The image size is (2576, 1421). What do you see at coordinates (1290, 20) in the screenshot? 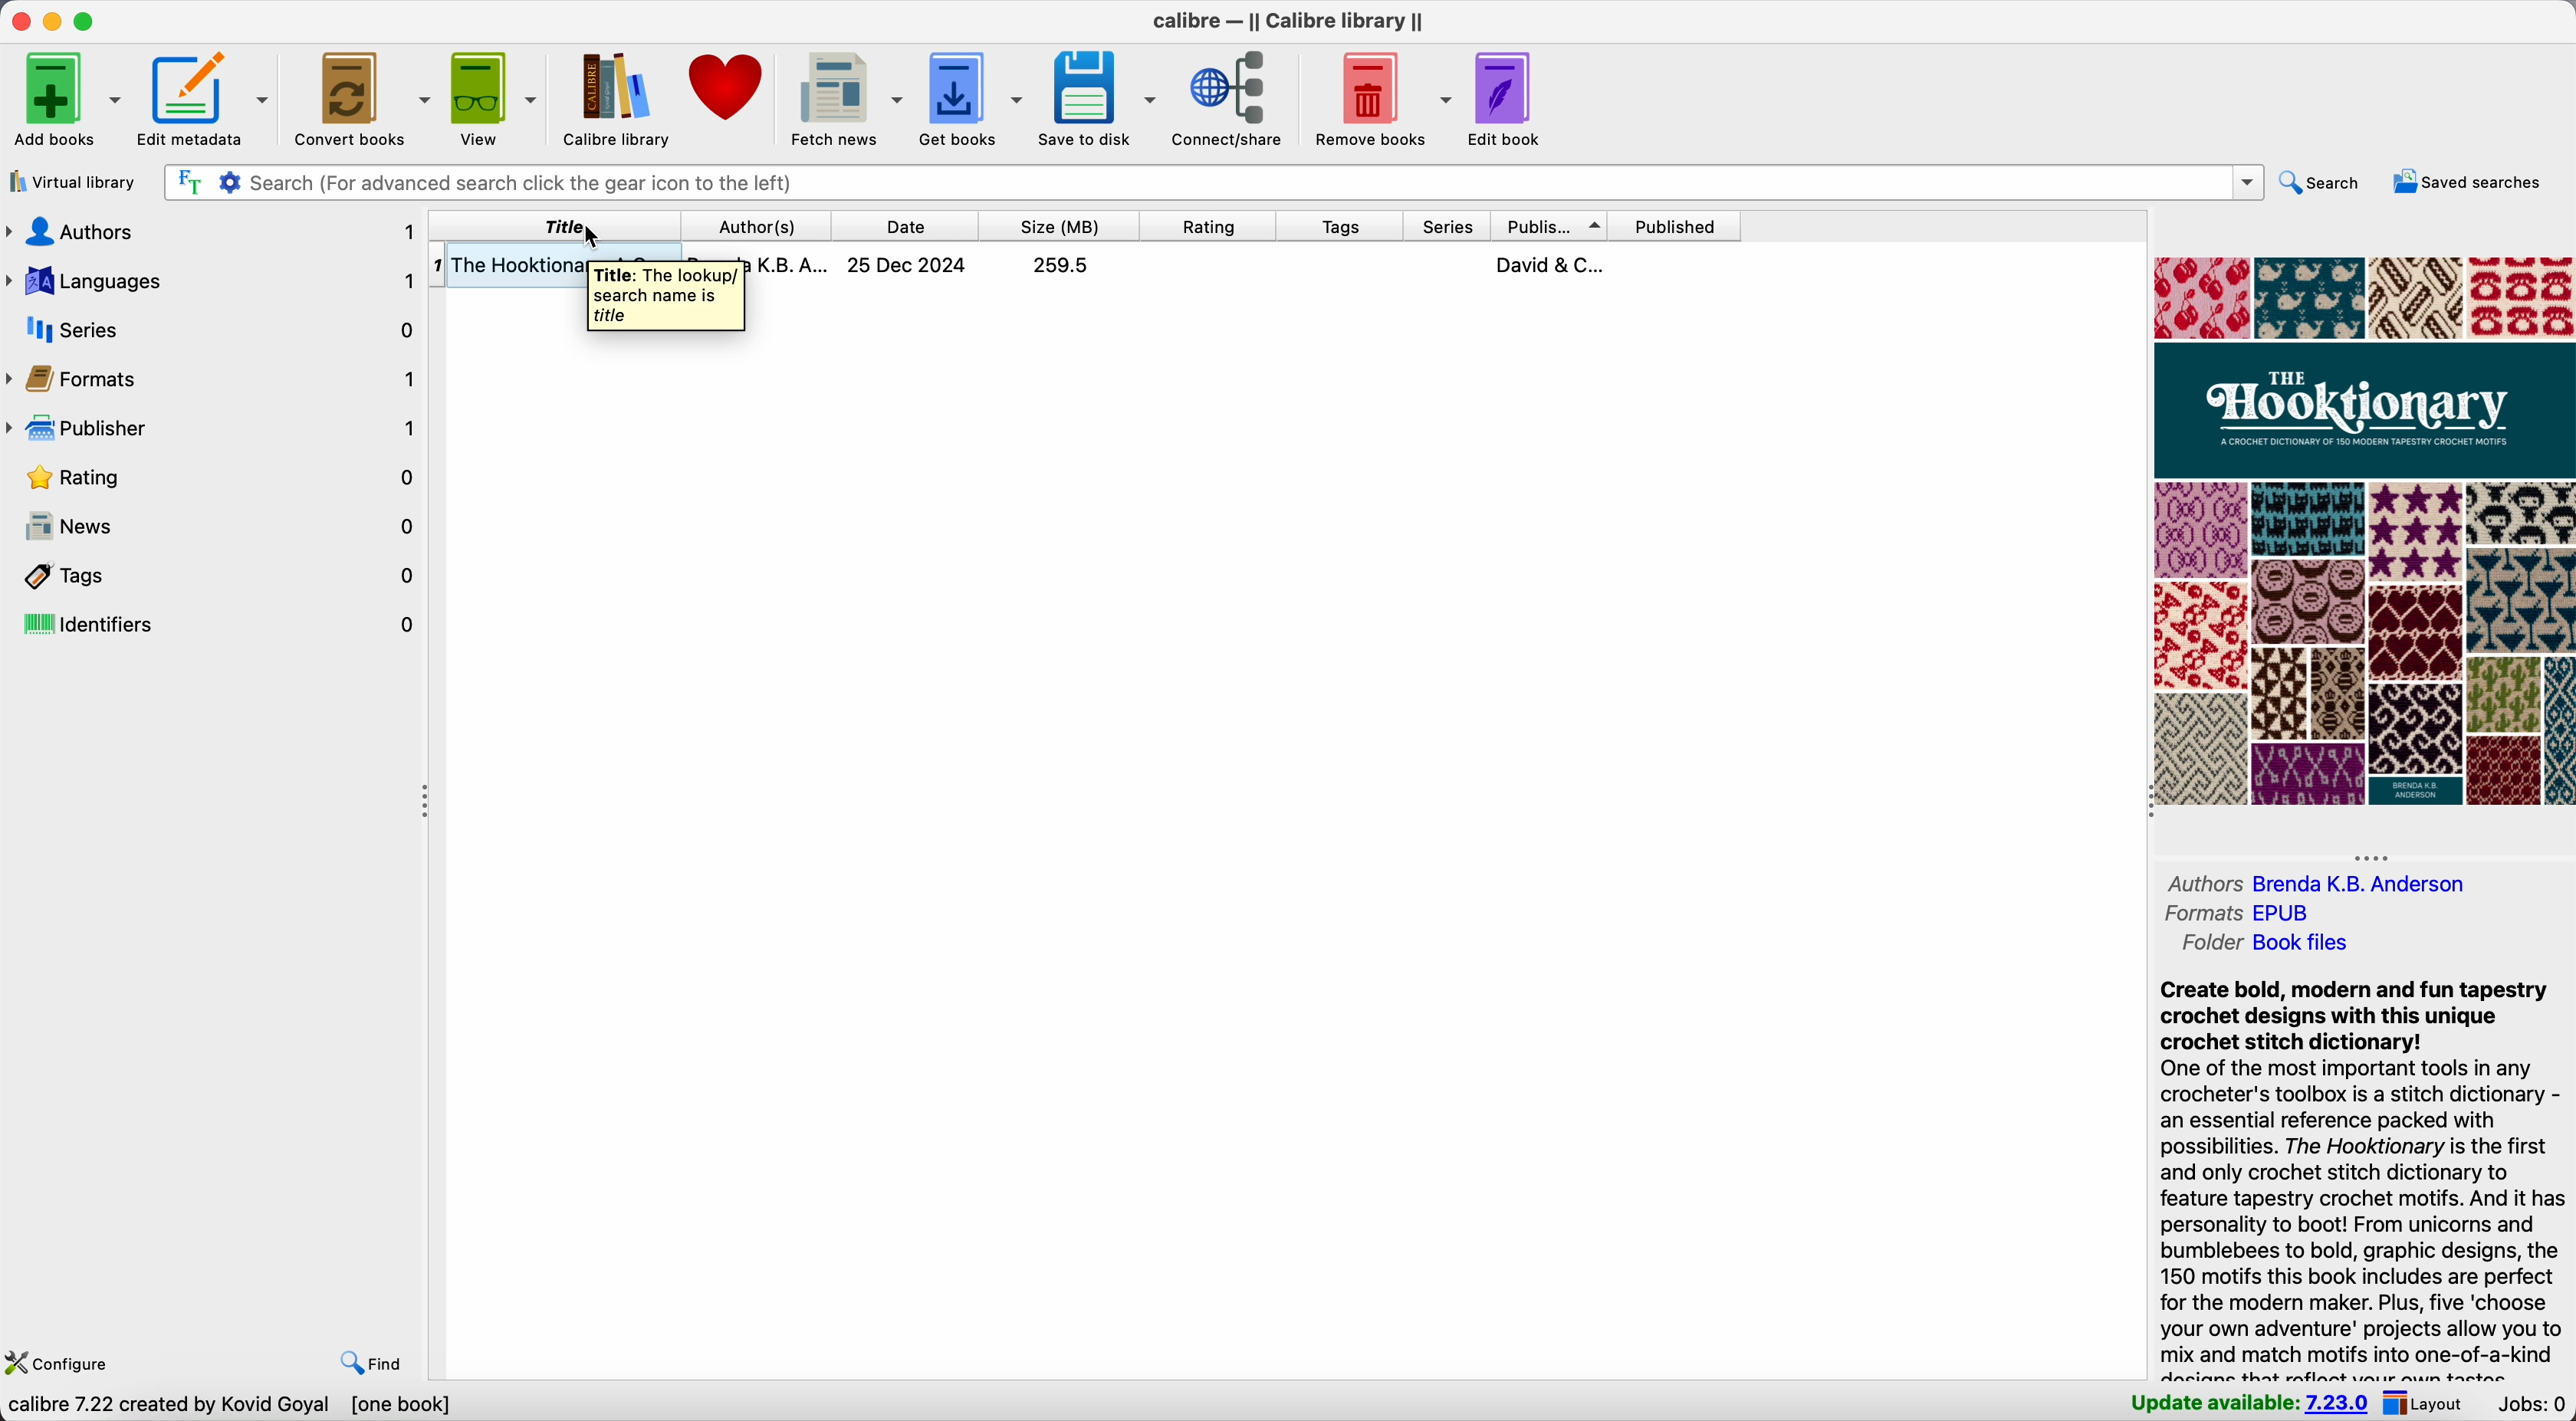
I see `Calibre - || Calibre library ||` at bounding box center [1290, 20].